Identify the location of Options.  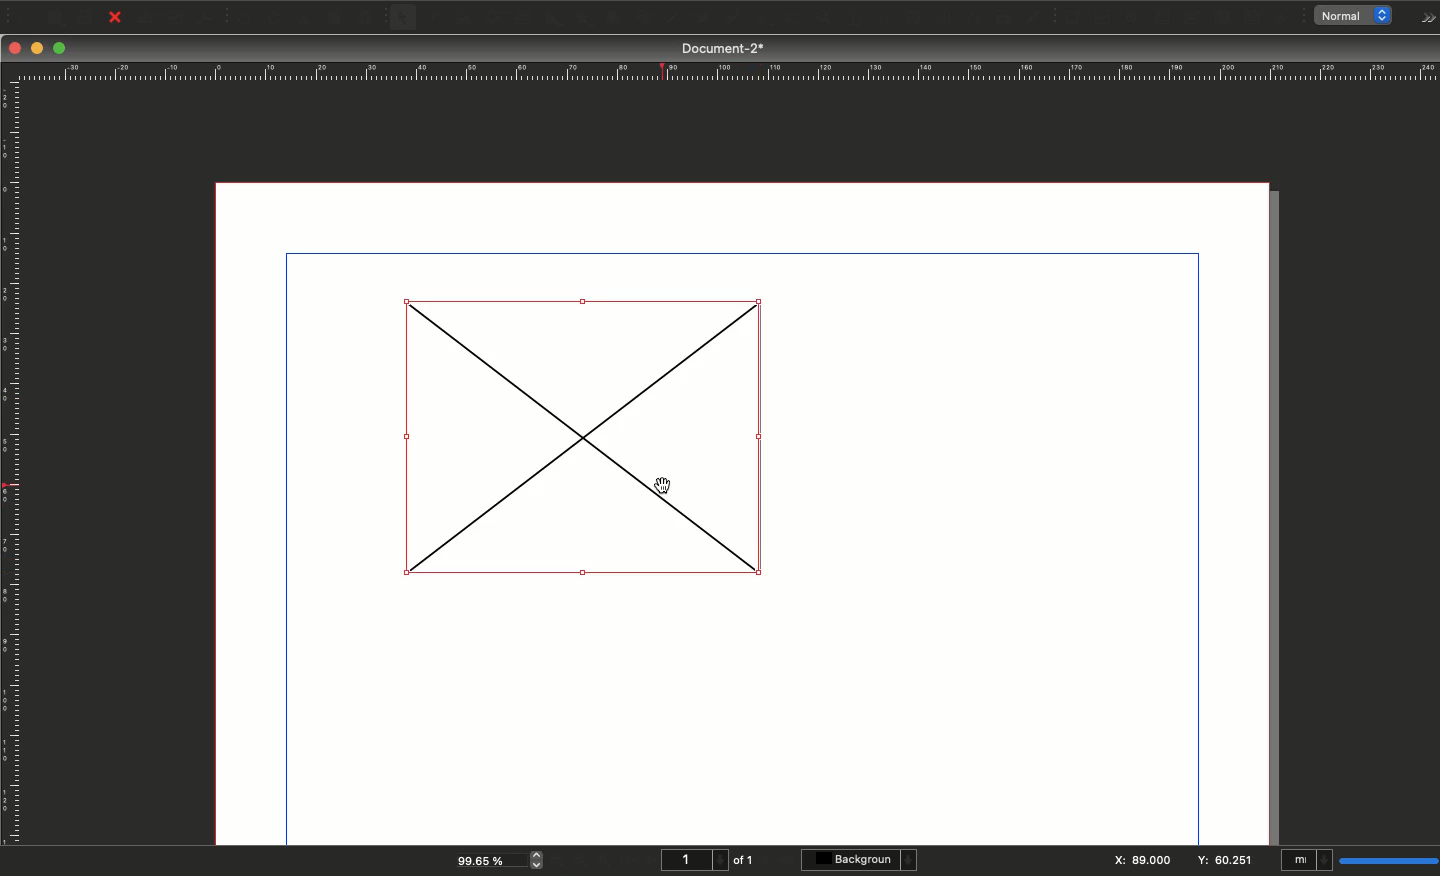
(1424, 18).